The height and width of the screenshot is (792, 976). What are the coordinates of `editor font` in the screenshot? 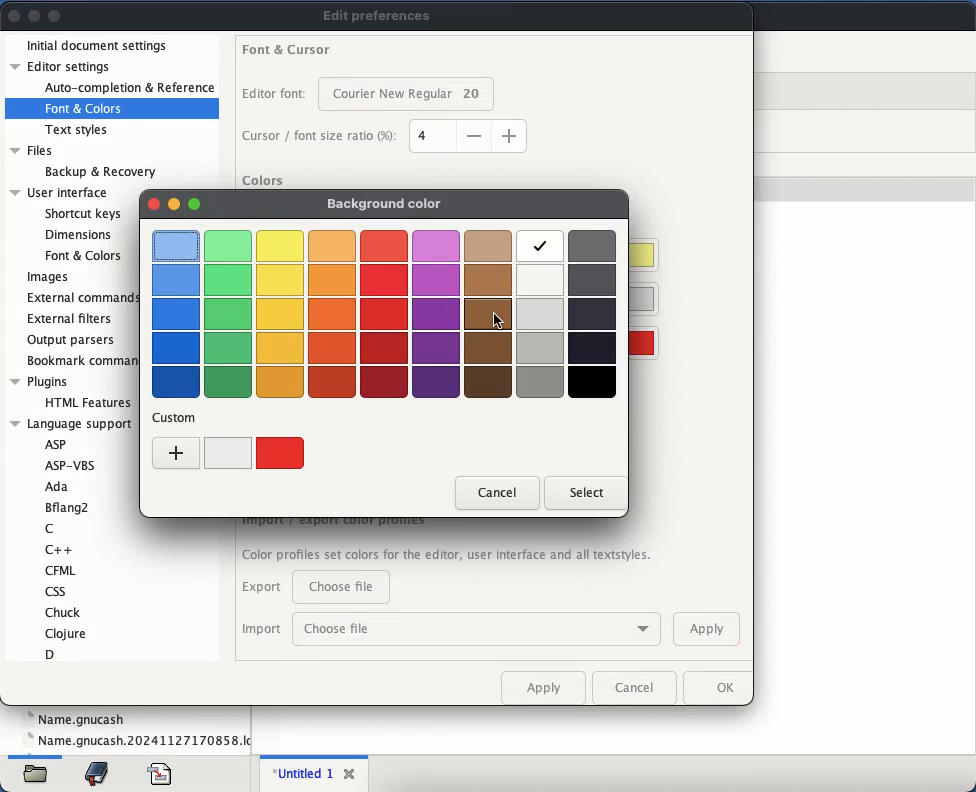 It's located at (276, 93).